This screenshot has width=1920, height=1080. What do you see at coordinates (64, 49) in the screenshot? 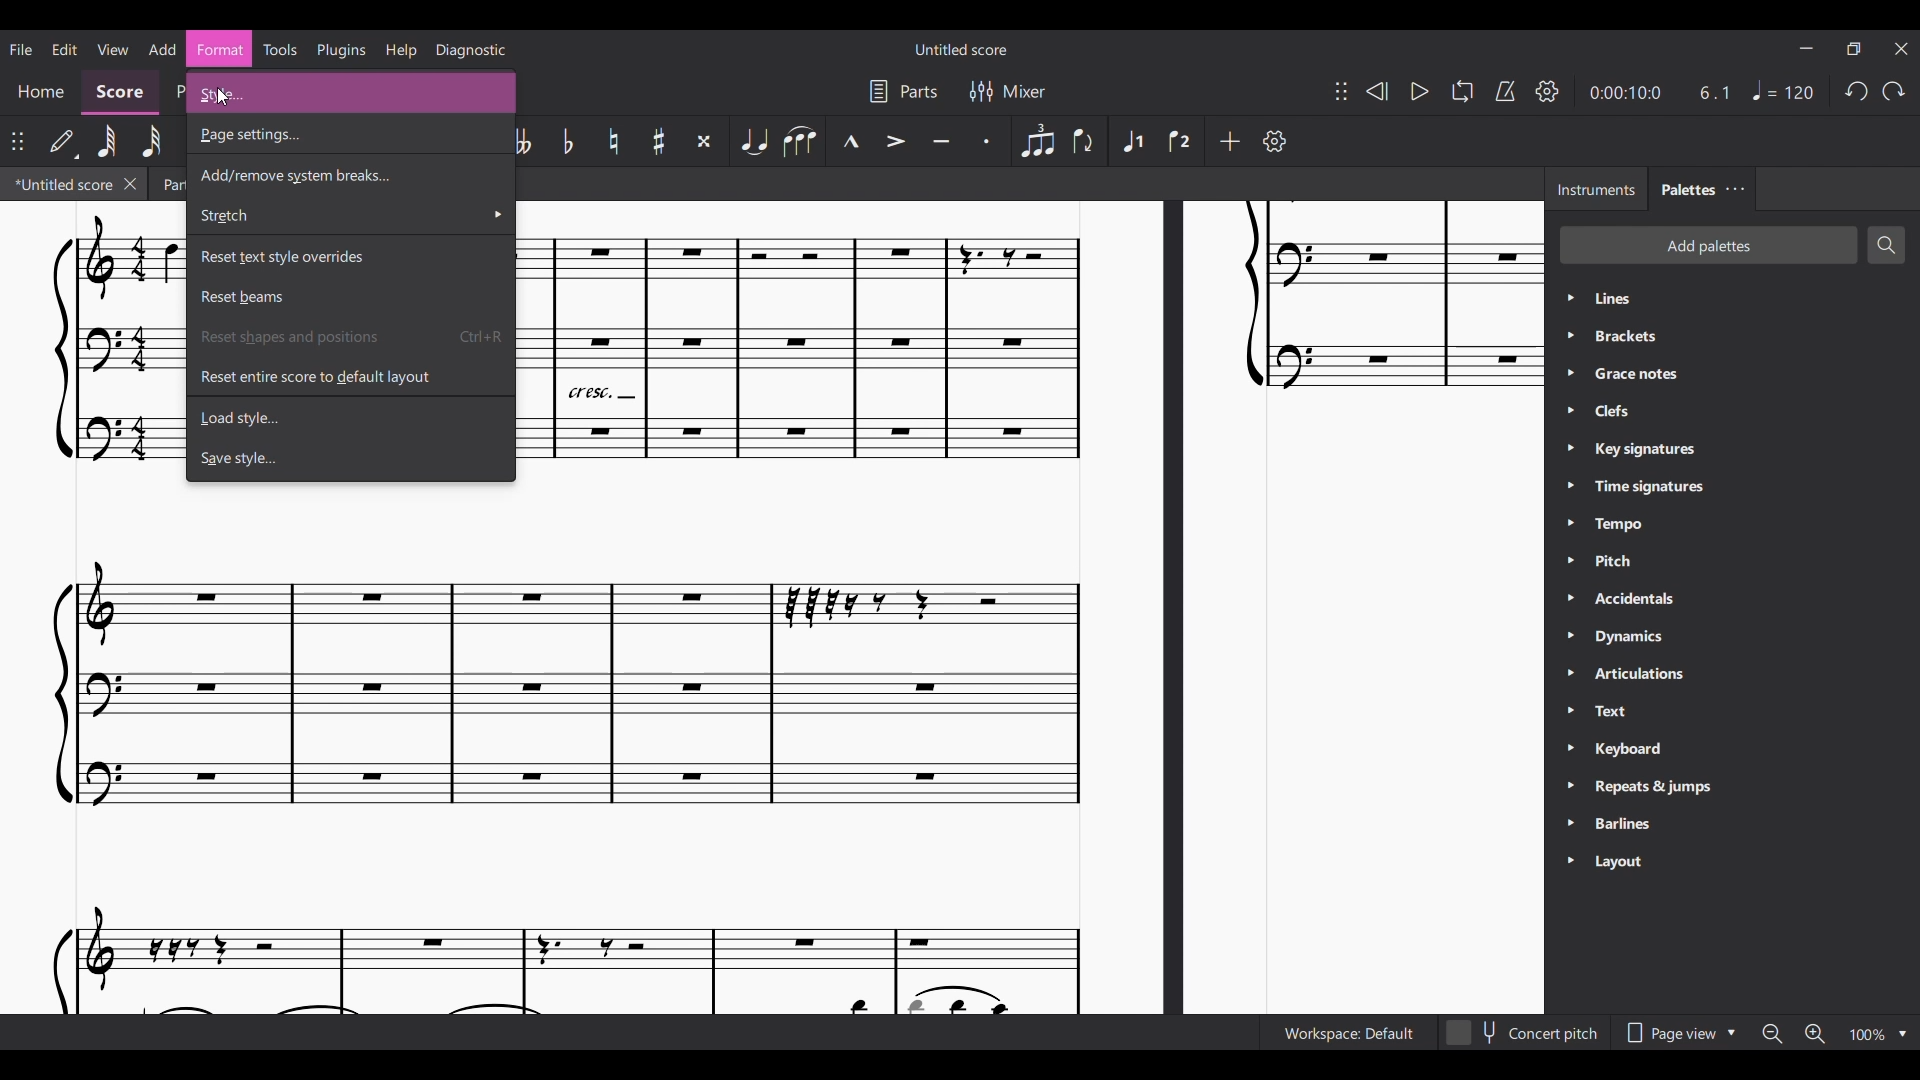
I see `Edit menu` at bounding box center [64, 49].